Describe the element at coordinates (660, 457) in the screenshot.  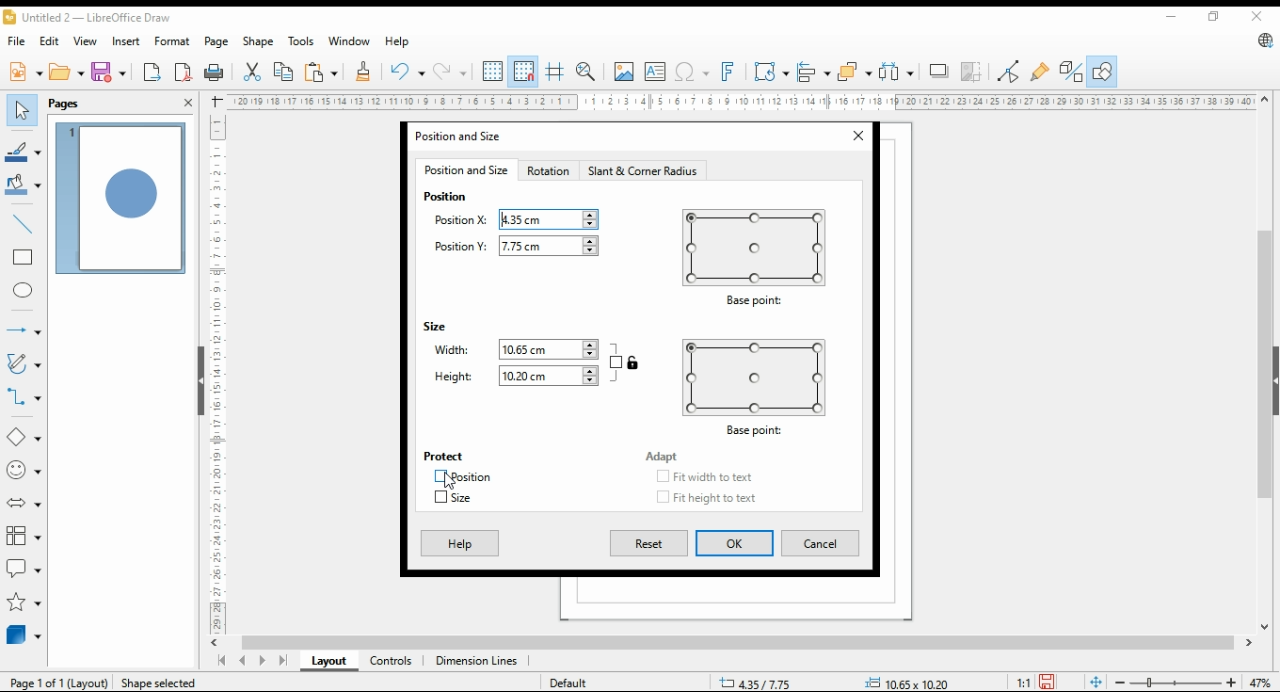
I see `adapt` at that location.